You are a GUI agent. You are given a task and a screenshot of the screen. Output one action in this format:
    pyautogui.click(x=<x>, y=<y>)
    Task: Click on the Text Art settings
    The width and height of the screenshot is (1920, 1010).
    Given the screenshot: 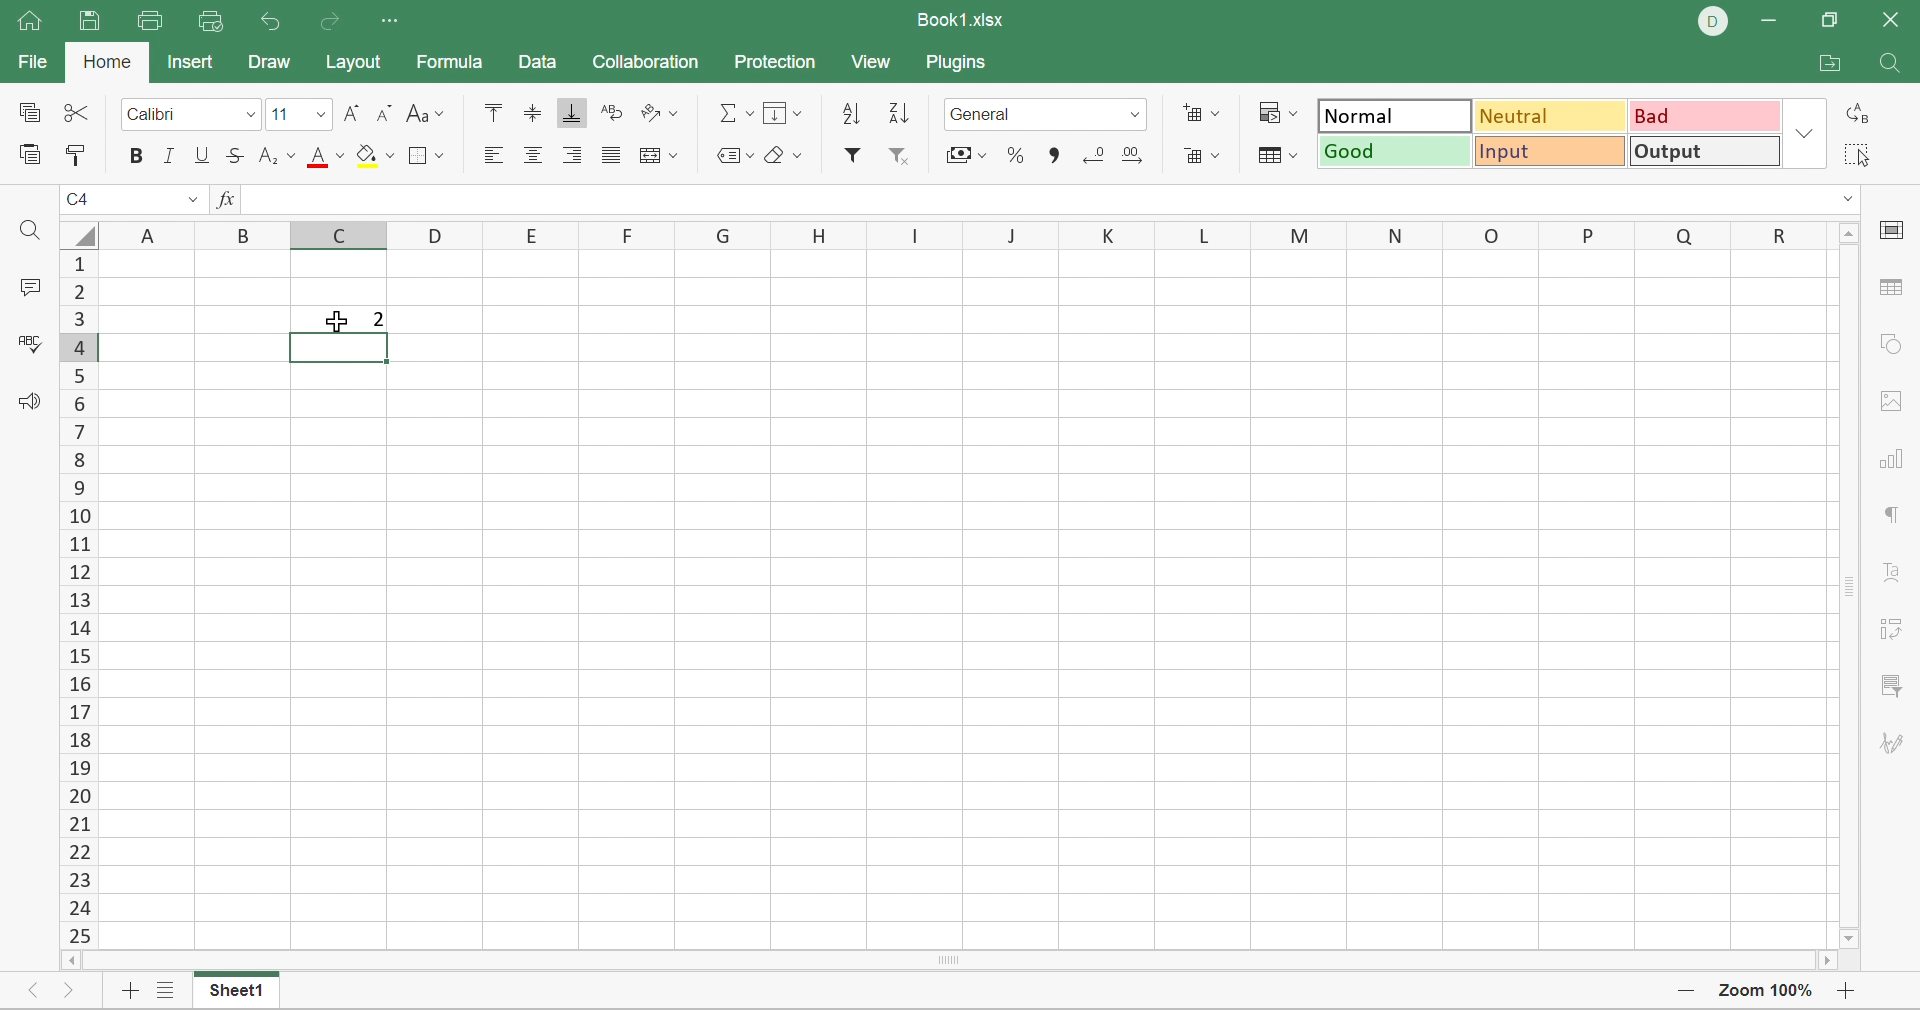 What is the action you would take?
    pyautogui.click(x=1894, y=572)
    